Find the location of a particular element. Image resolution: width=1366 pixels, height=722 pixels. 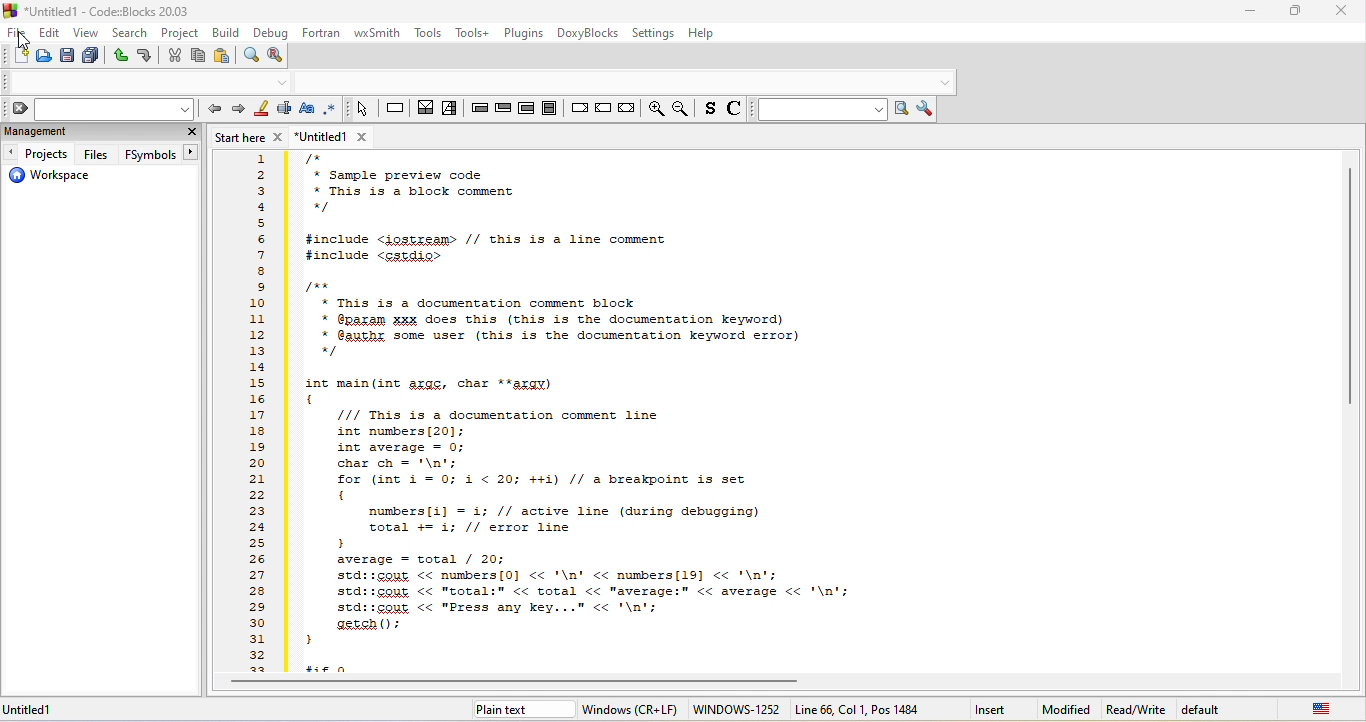

fsymbols is located at coordinates (160, 154).